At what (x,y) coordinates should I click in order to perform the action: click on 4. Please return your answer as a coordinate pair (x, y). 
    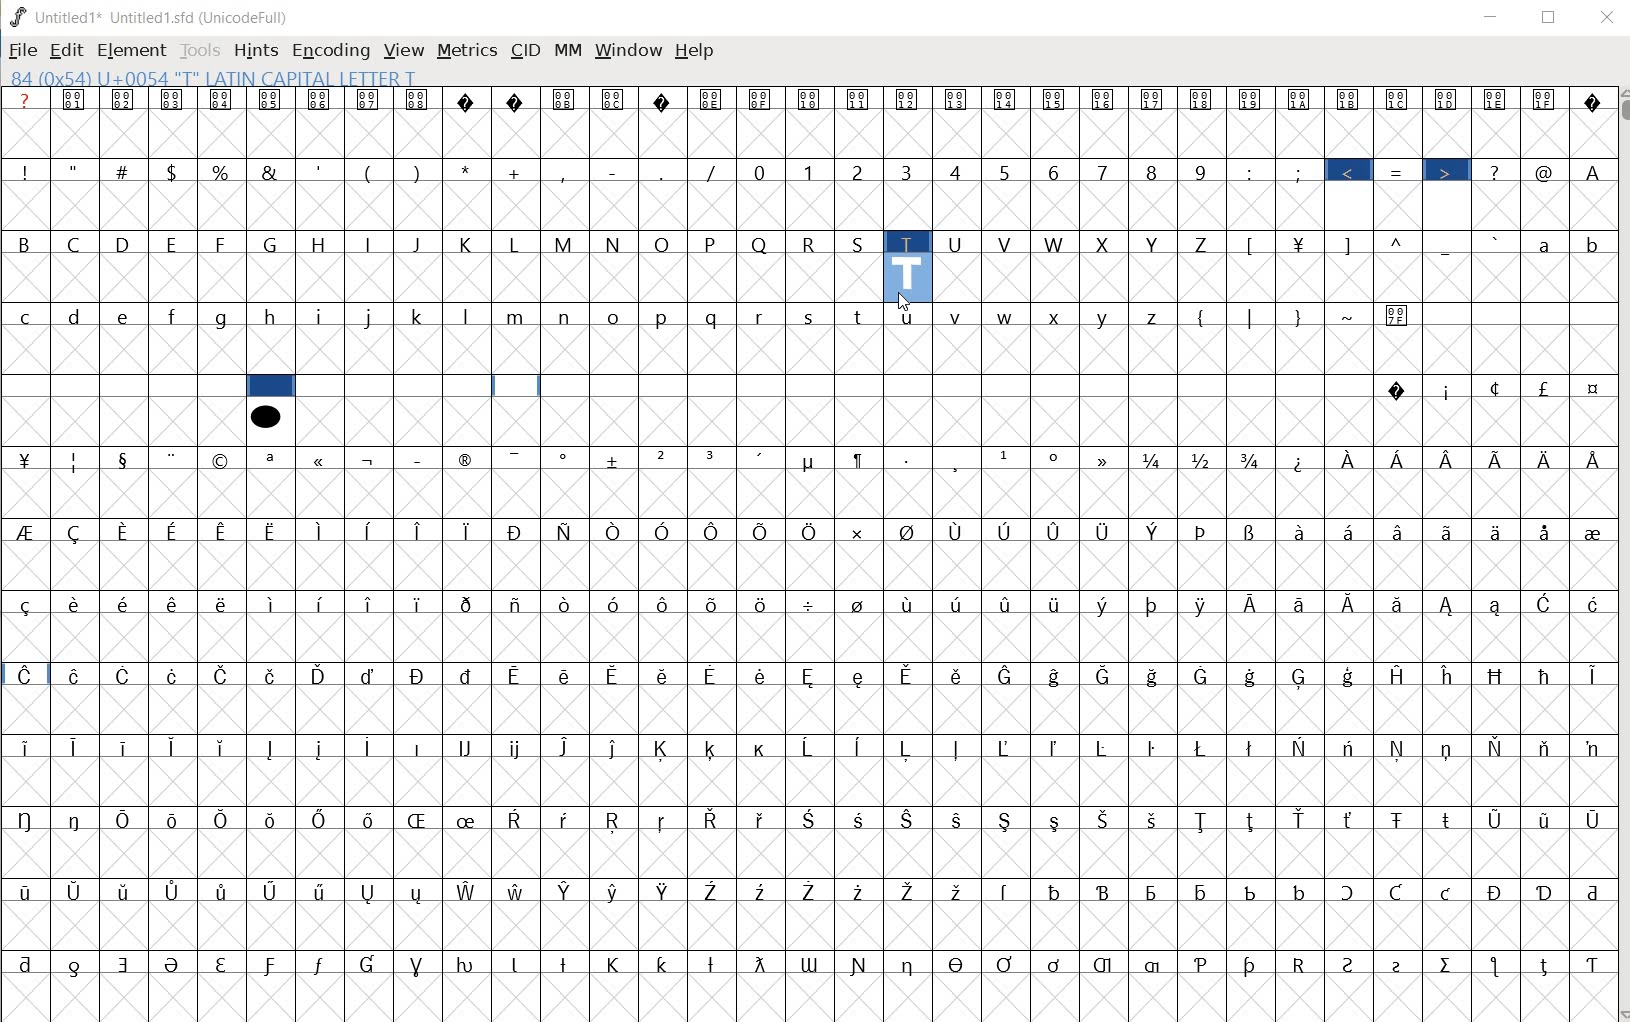
    Looking at the image, I should click on (959, 171).